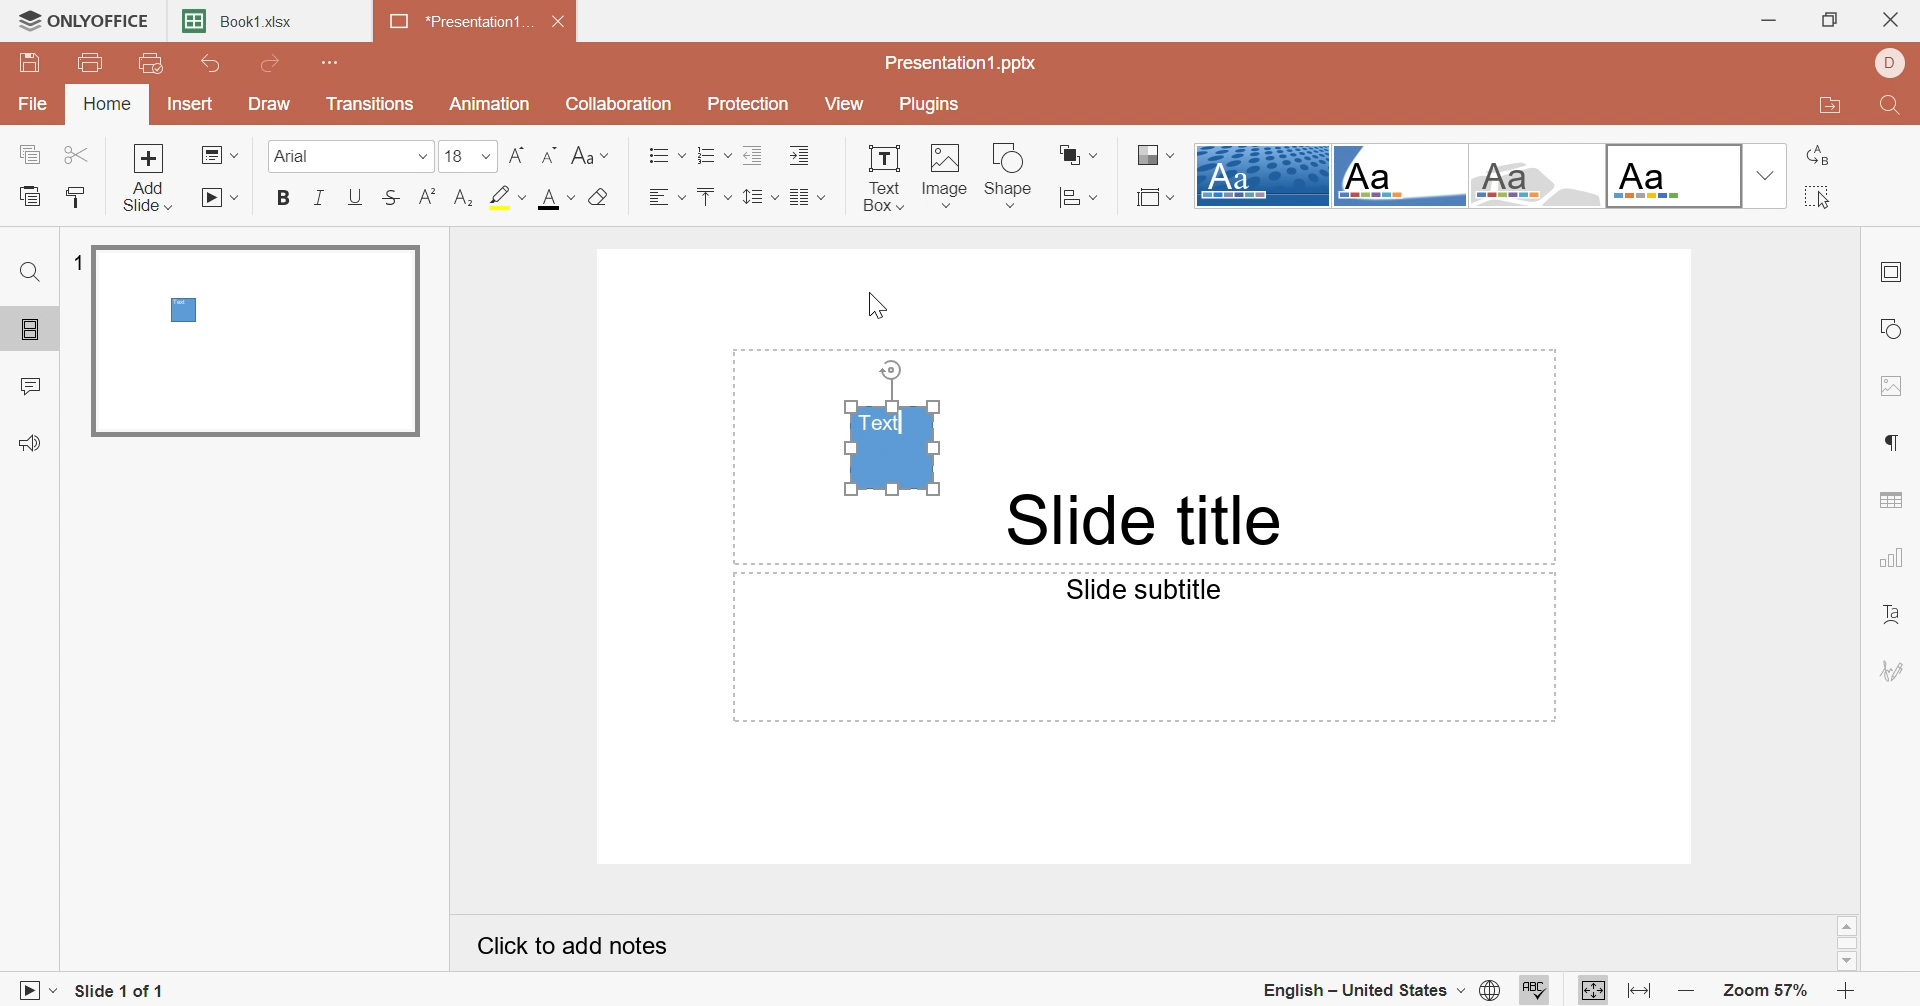  What do you see at coordinates (1637, 990) in the screenshot?
I see `Fit to width` at bounding box center [1637, 990].